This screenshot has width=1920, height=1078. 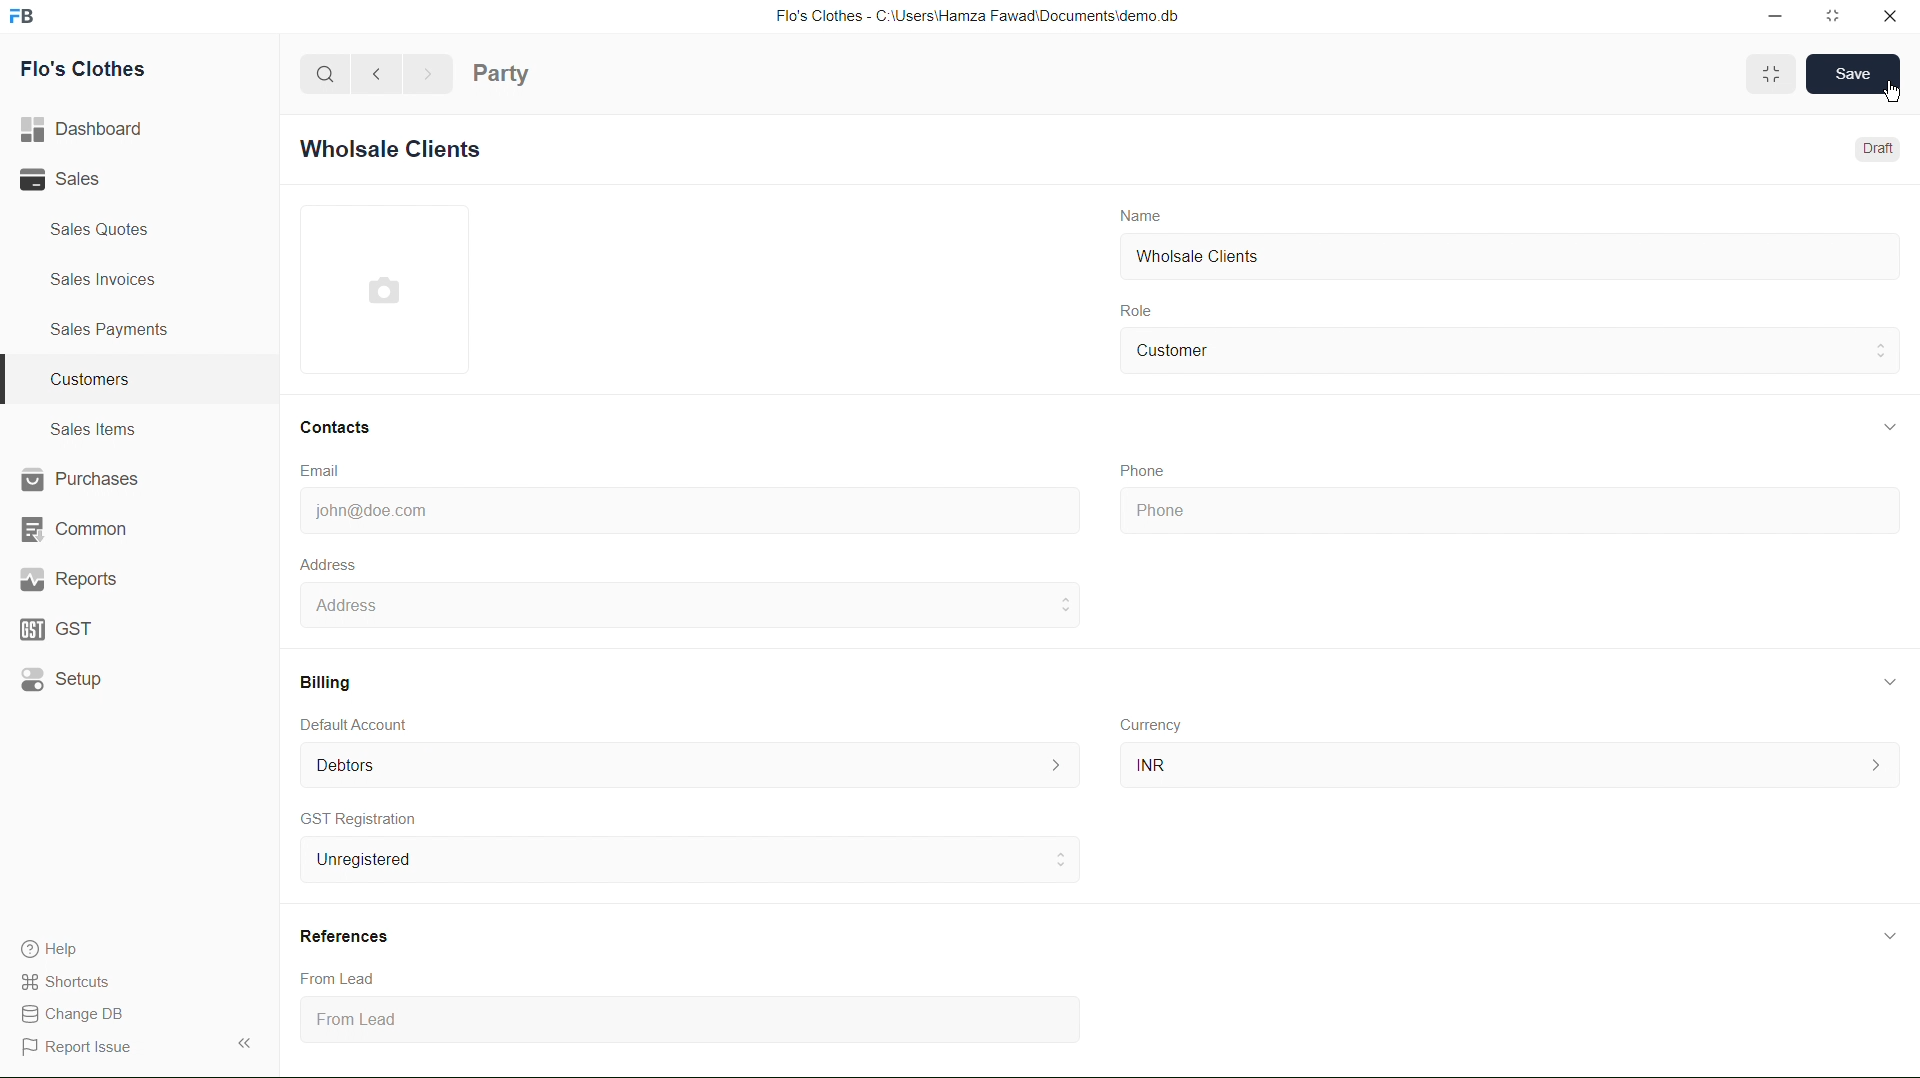 What do you see at coordinates (1485, 511) in the screenshot?
I see `phone` at bounding box center [1485, 511].